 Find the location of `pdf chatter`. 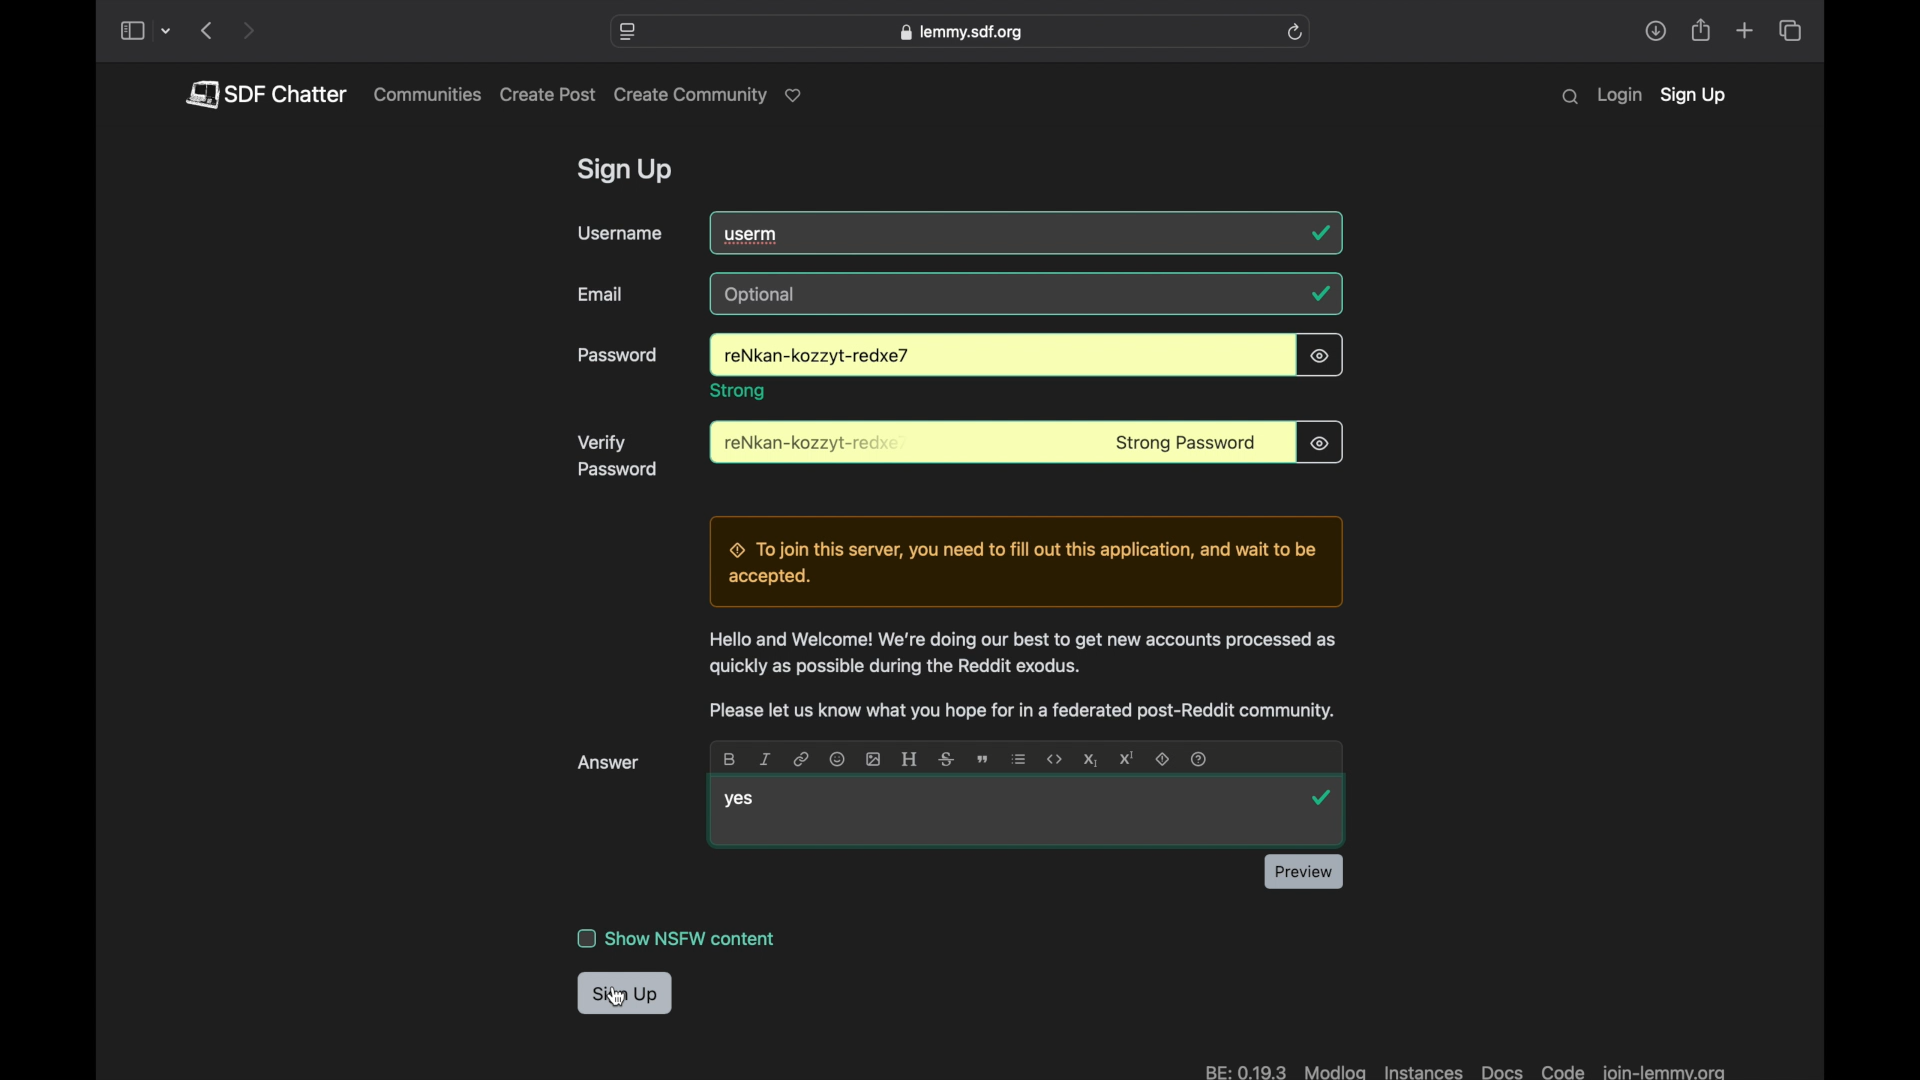

pdf chatter is located at coordinates (265, 94).